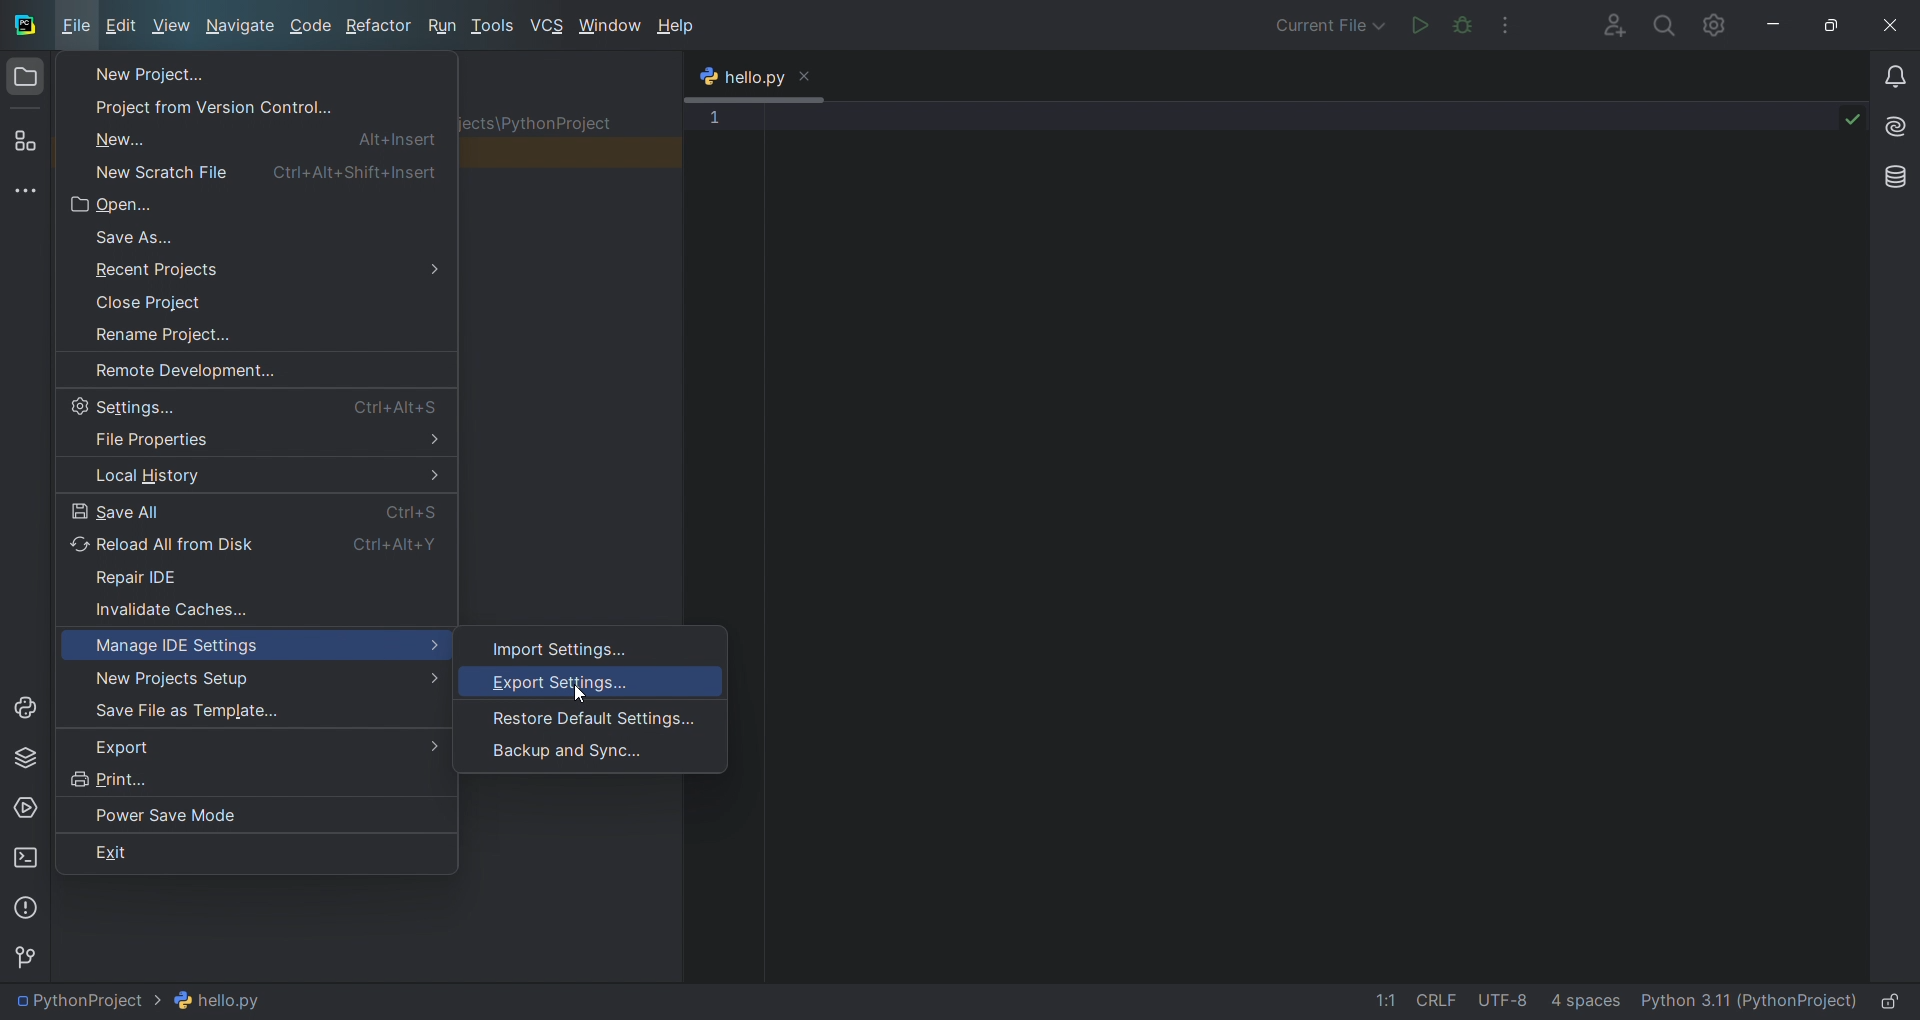 Image resolution: width=1920 pixels, height=1020 pixels. I want to click on view, so click(173, 27).